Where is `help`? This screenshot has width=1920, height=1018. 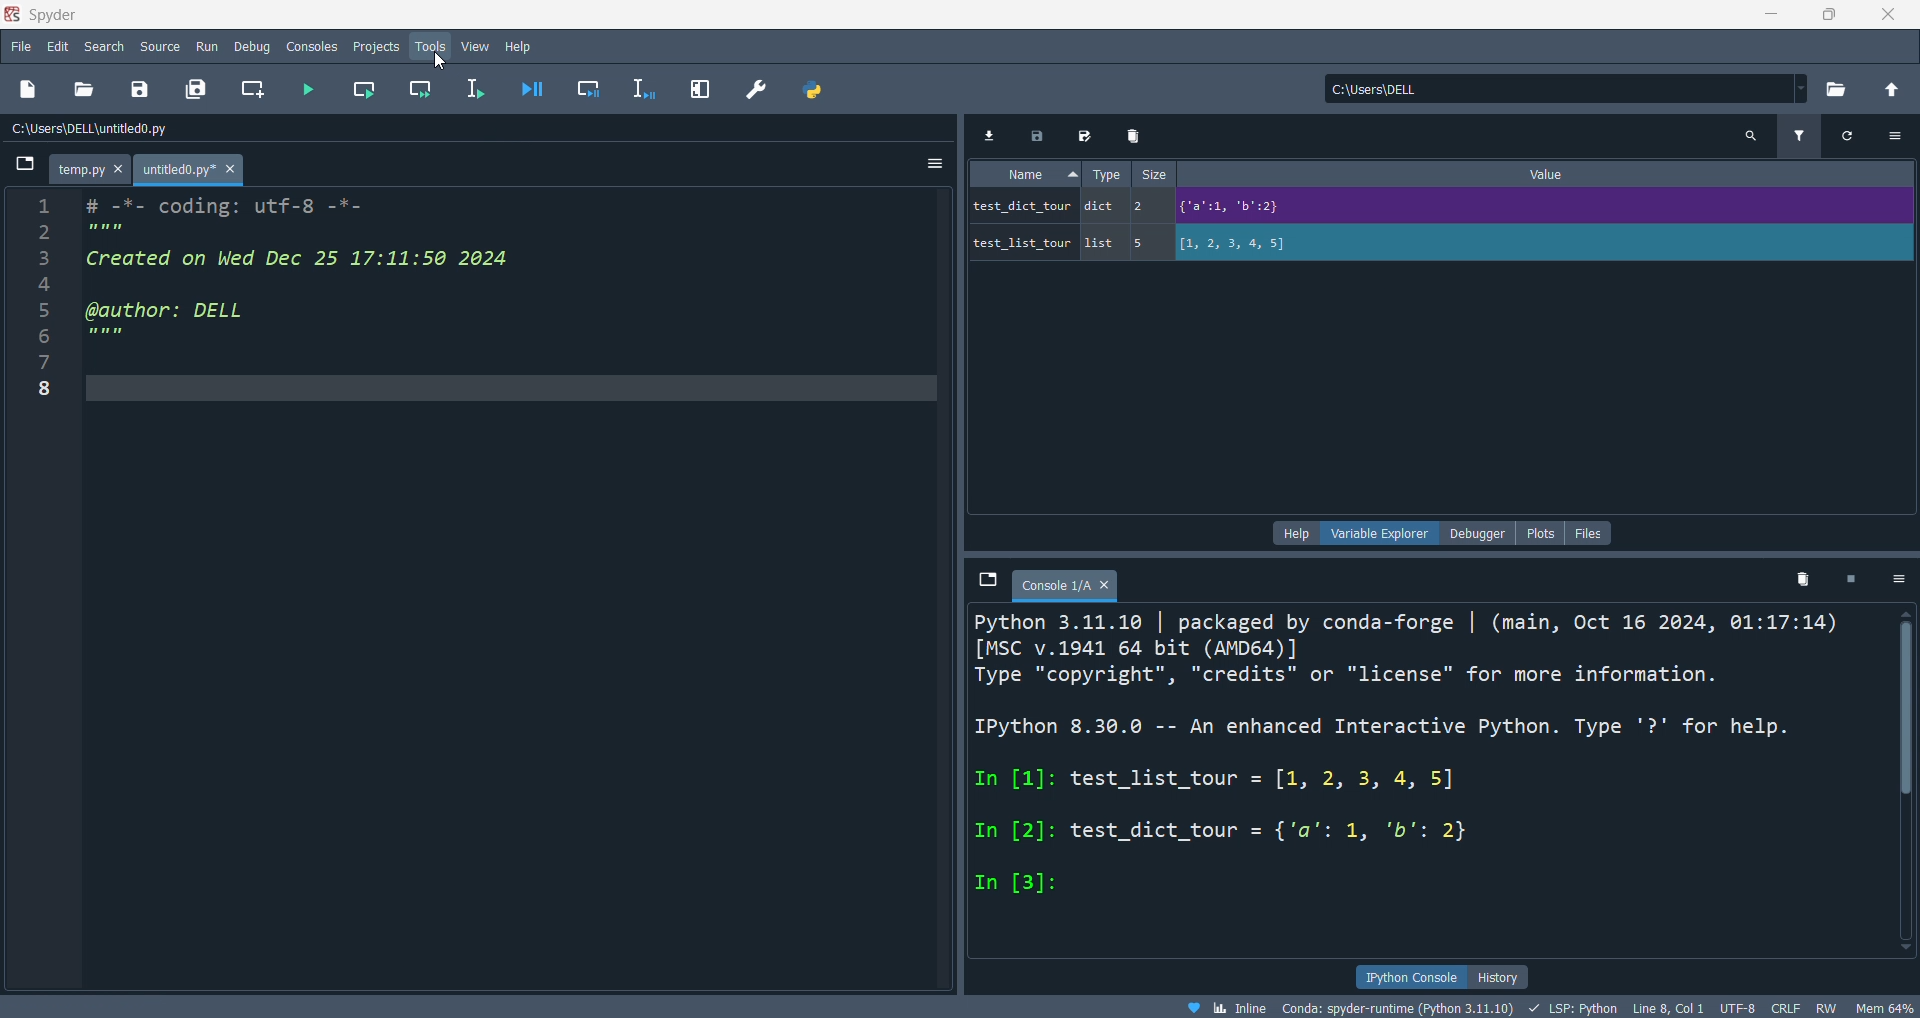
help is located at coordinates (519, 46).